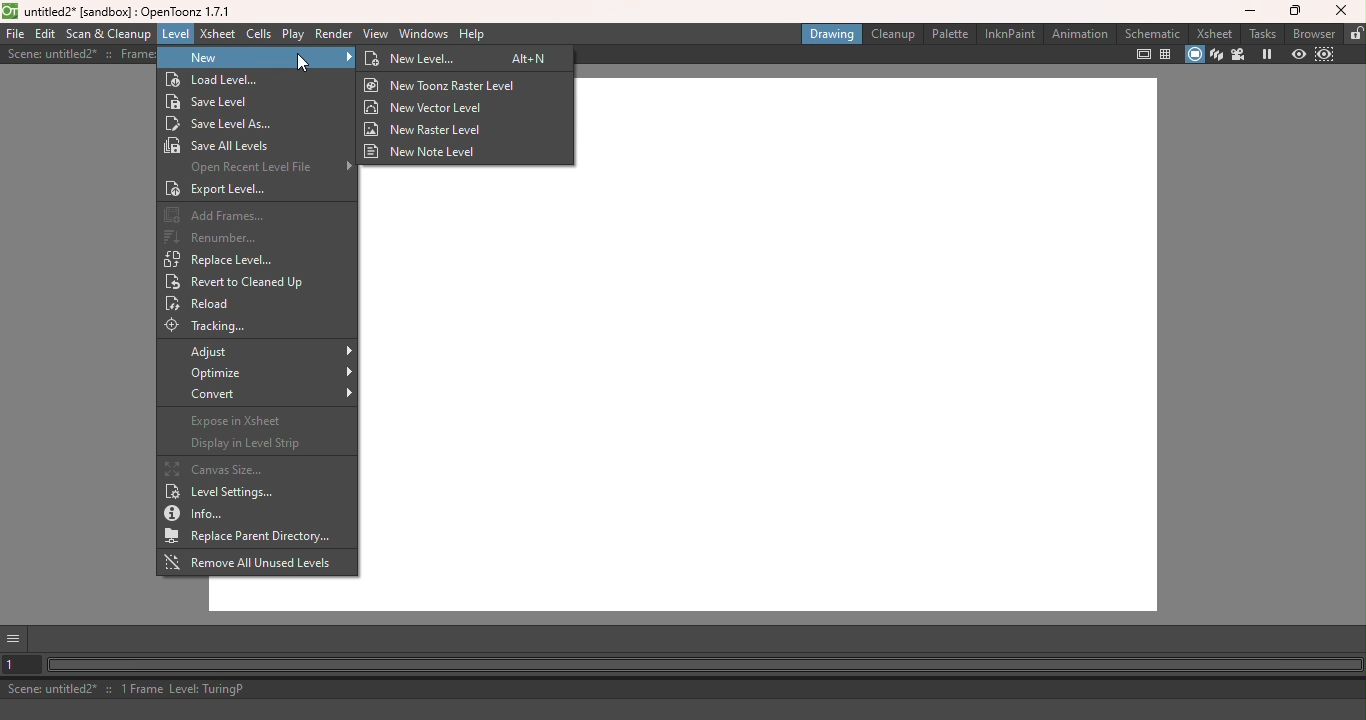  Describe the element at coordinates (240, 283) in the screenshot. I see `Revert to cleaned up` at that location.